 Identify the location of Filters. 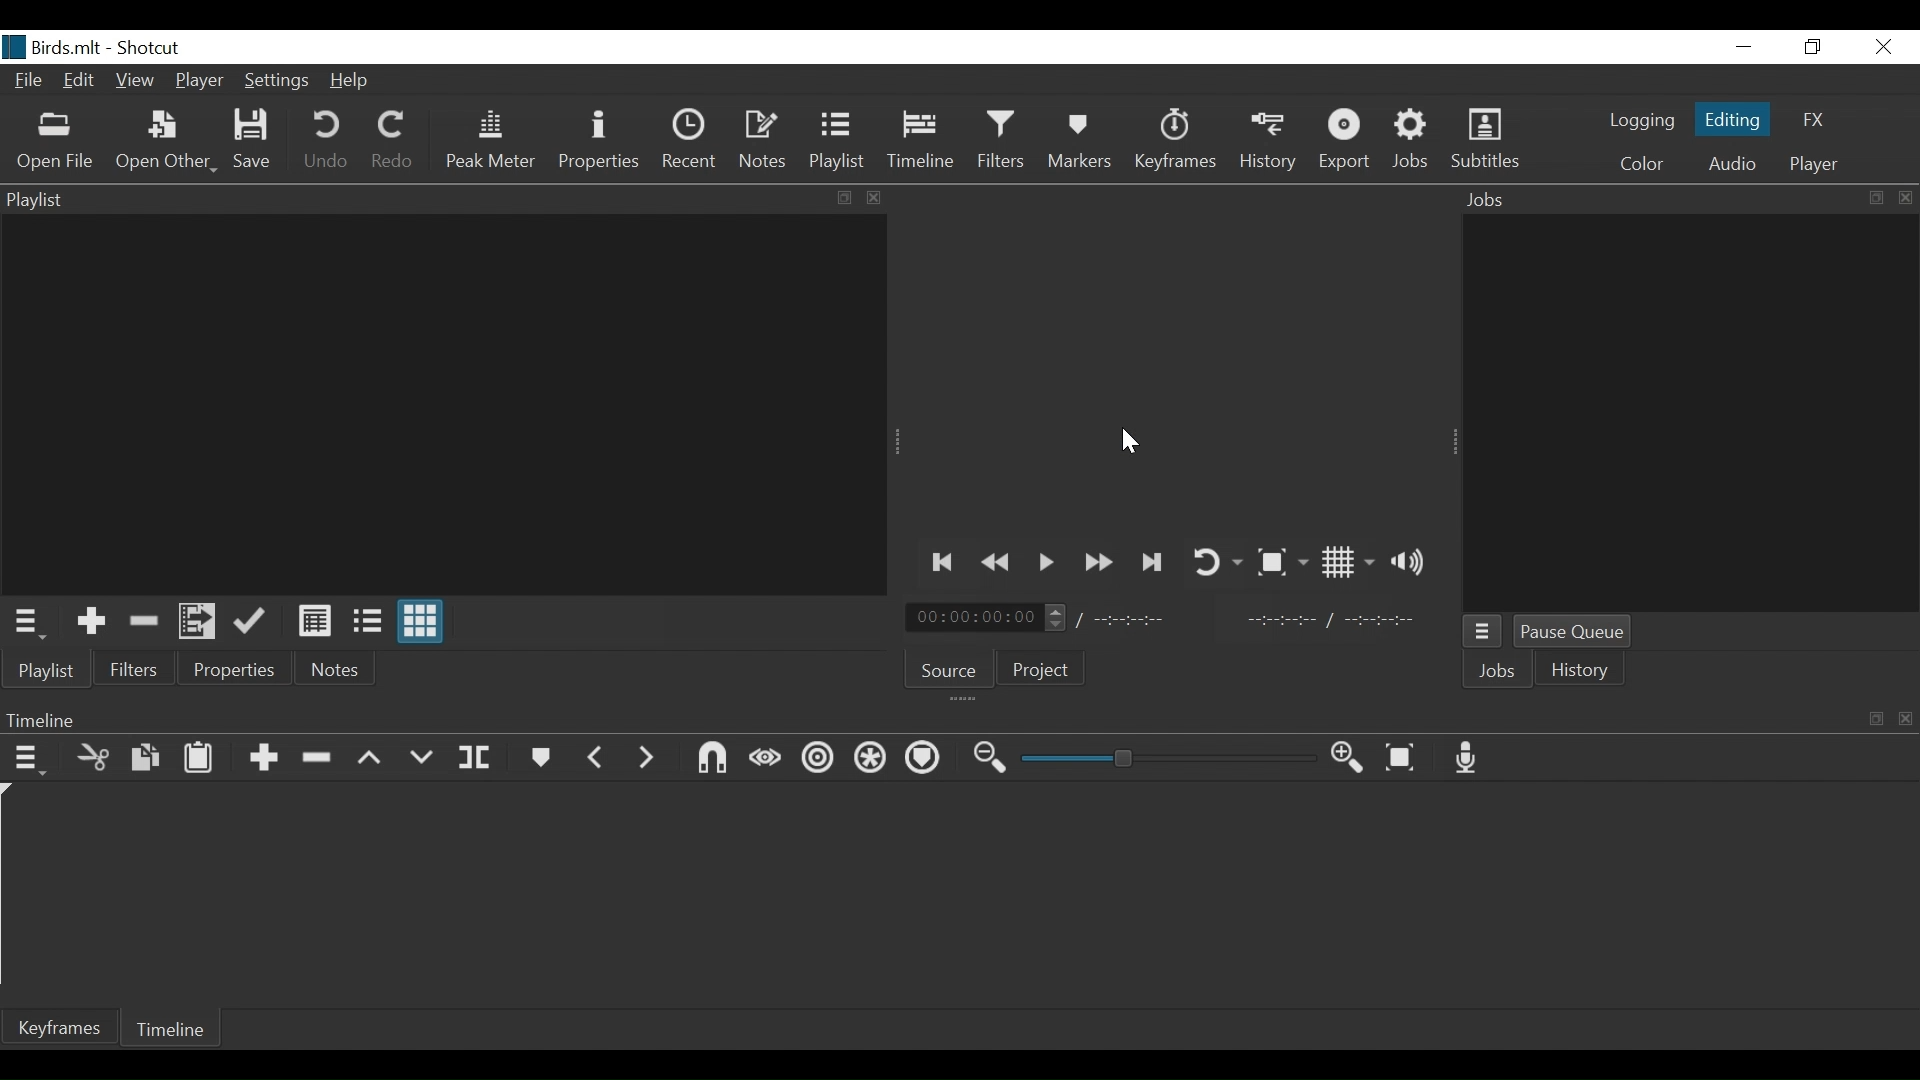
(135, 668).